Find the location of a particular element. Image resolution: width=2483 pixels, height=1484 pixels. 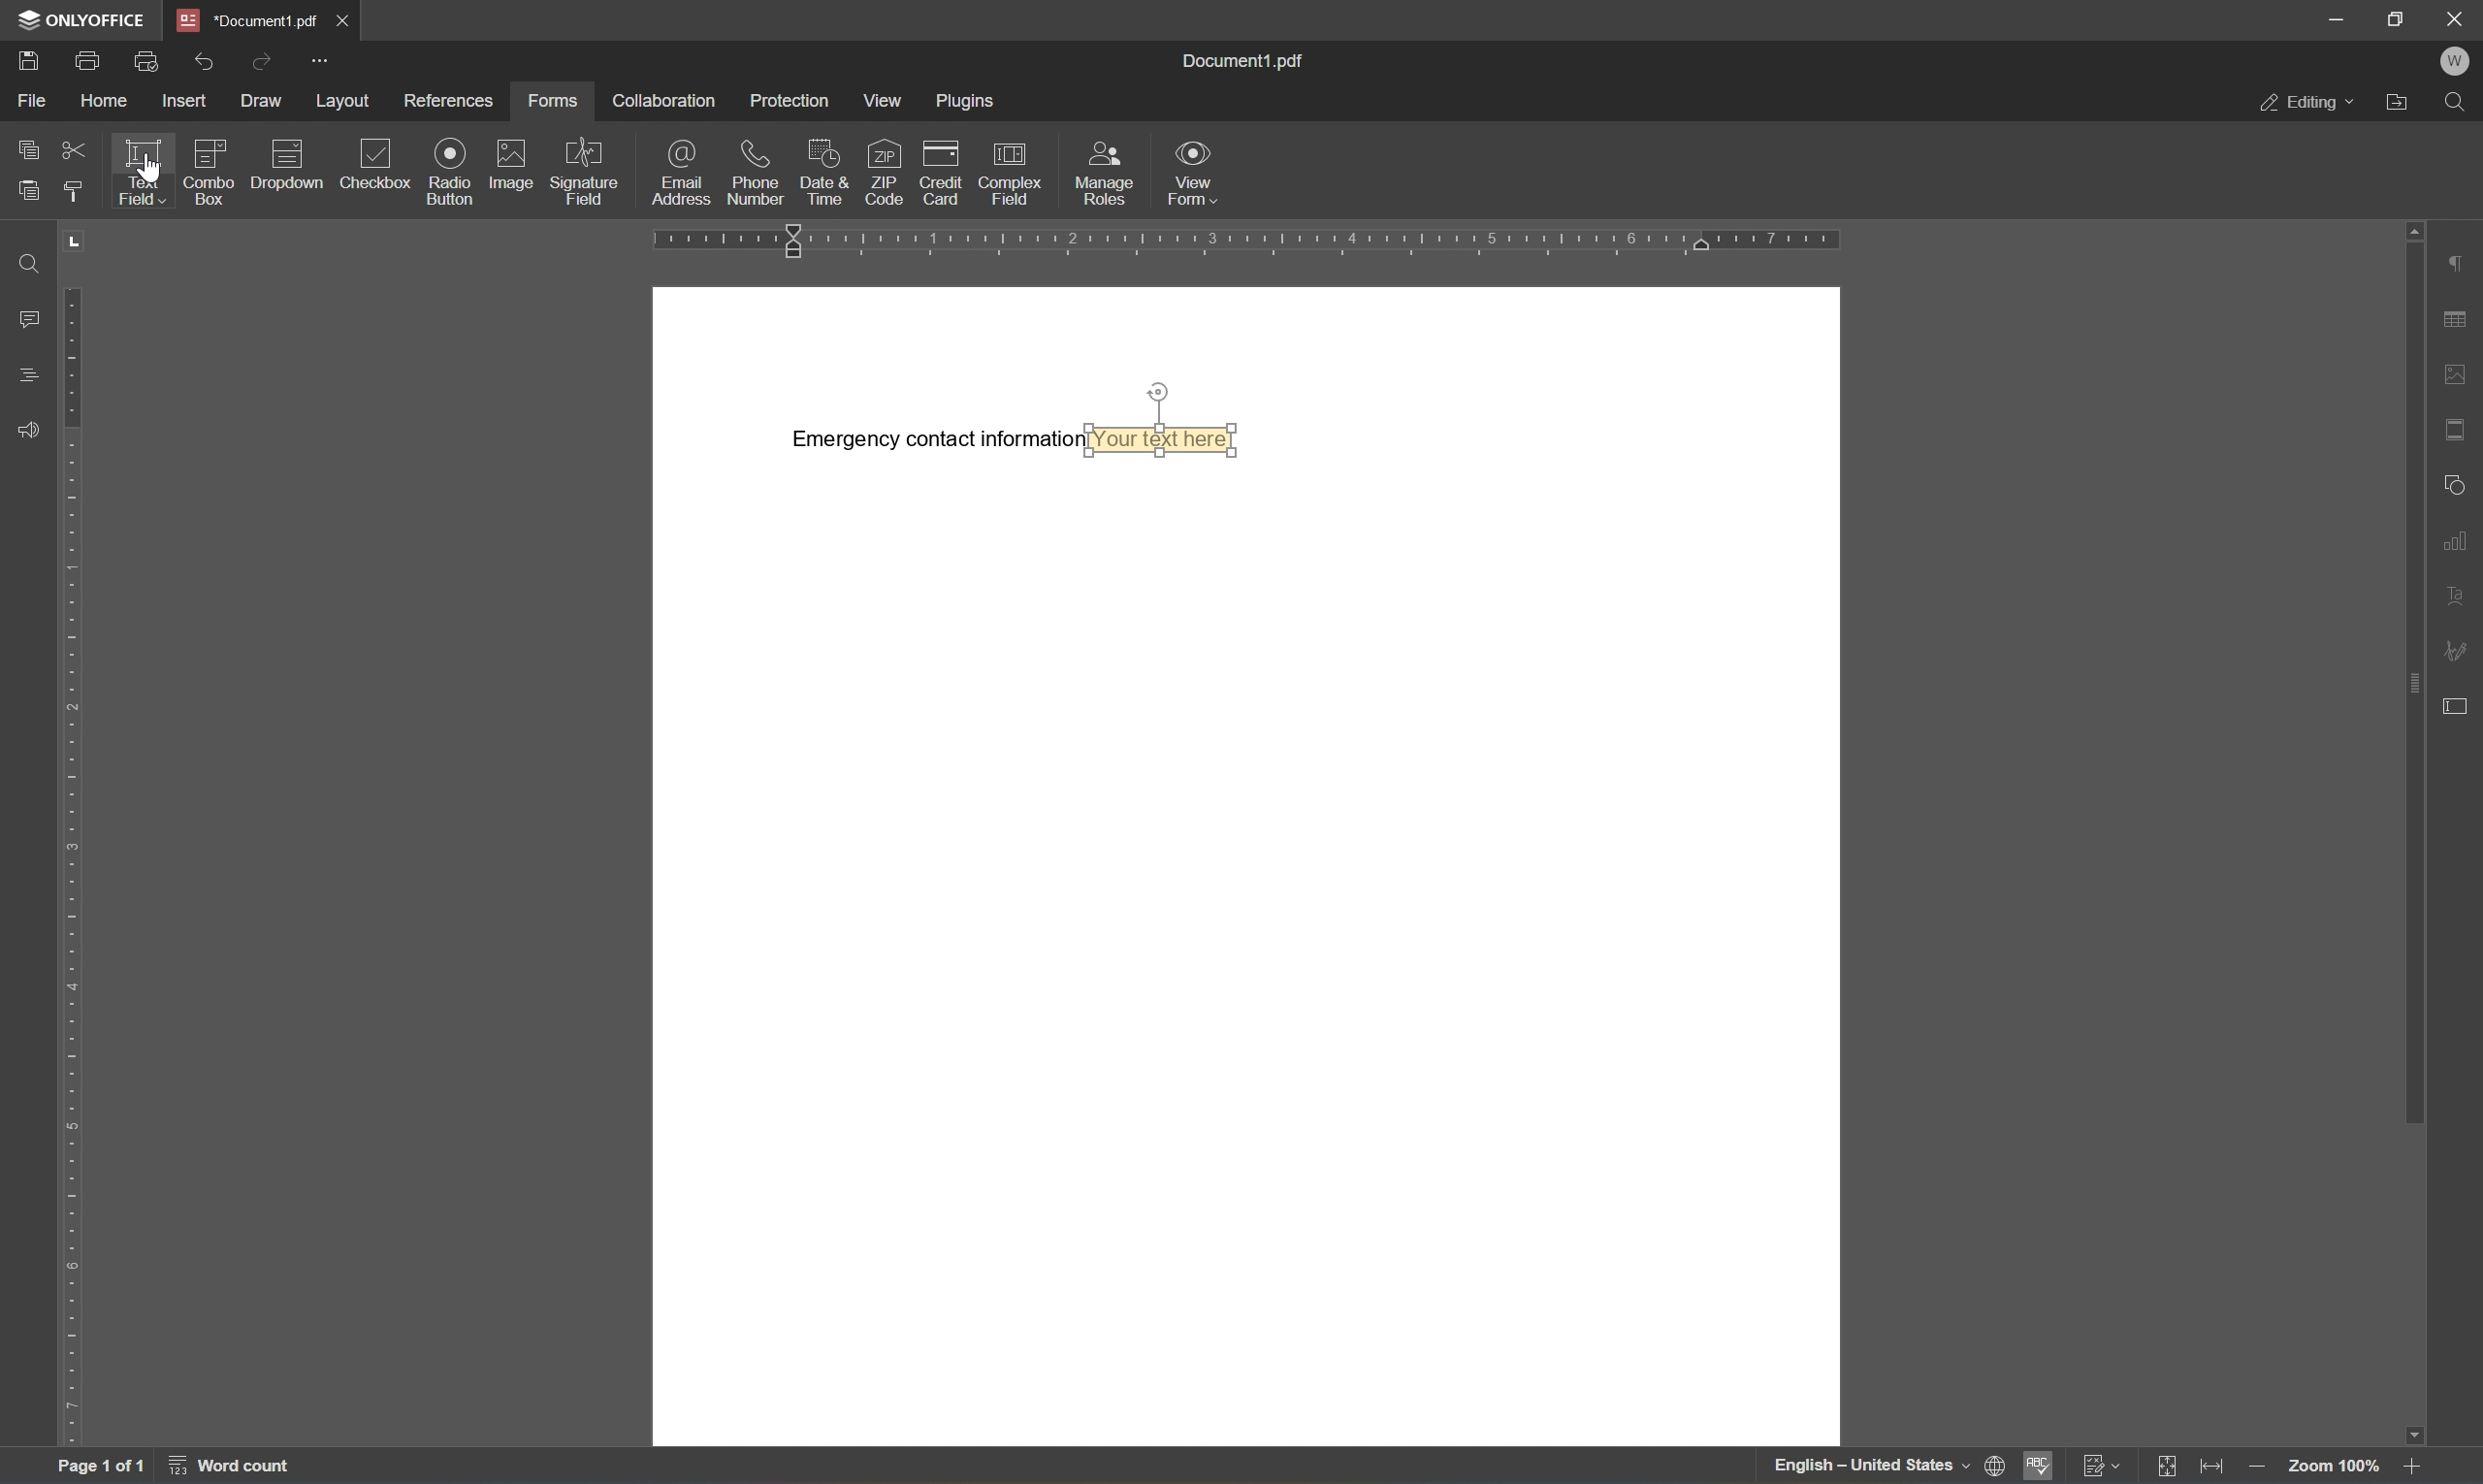

chart settings is located at coordinates (2462, 539).